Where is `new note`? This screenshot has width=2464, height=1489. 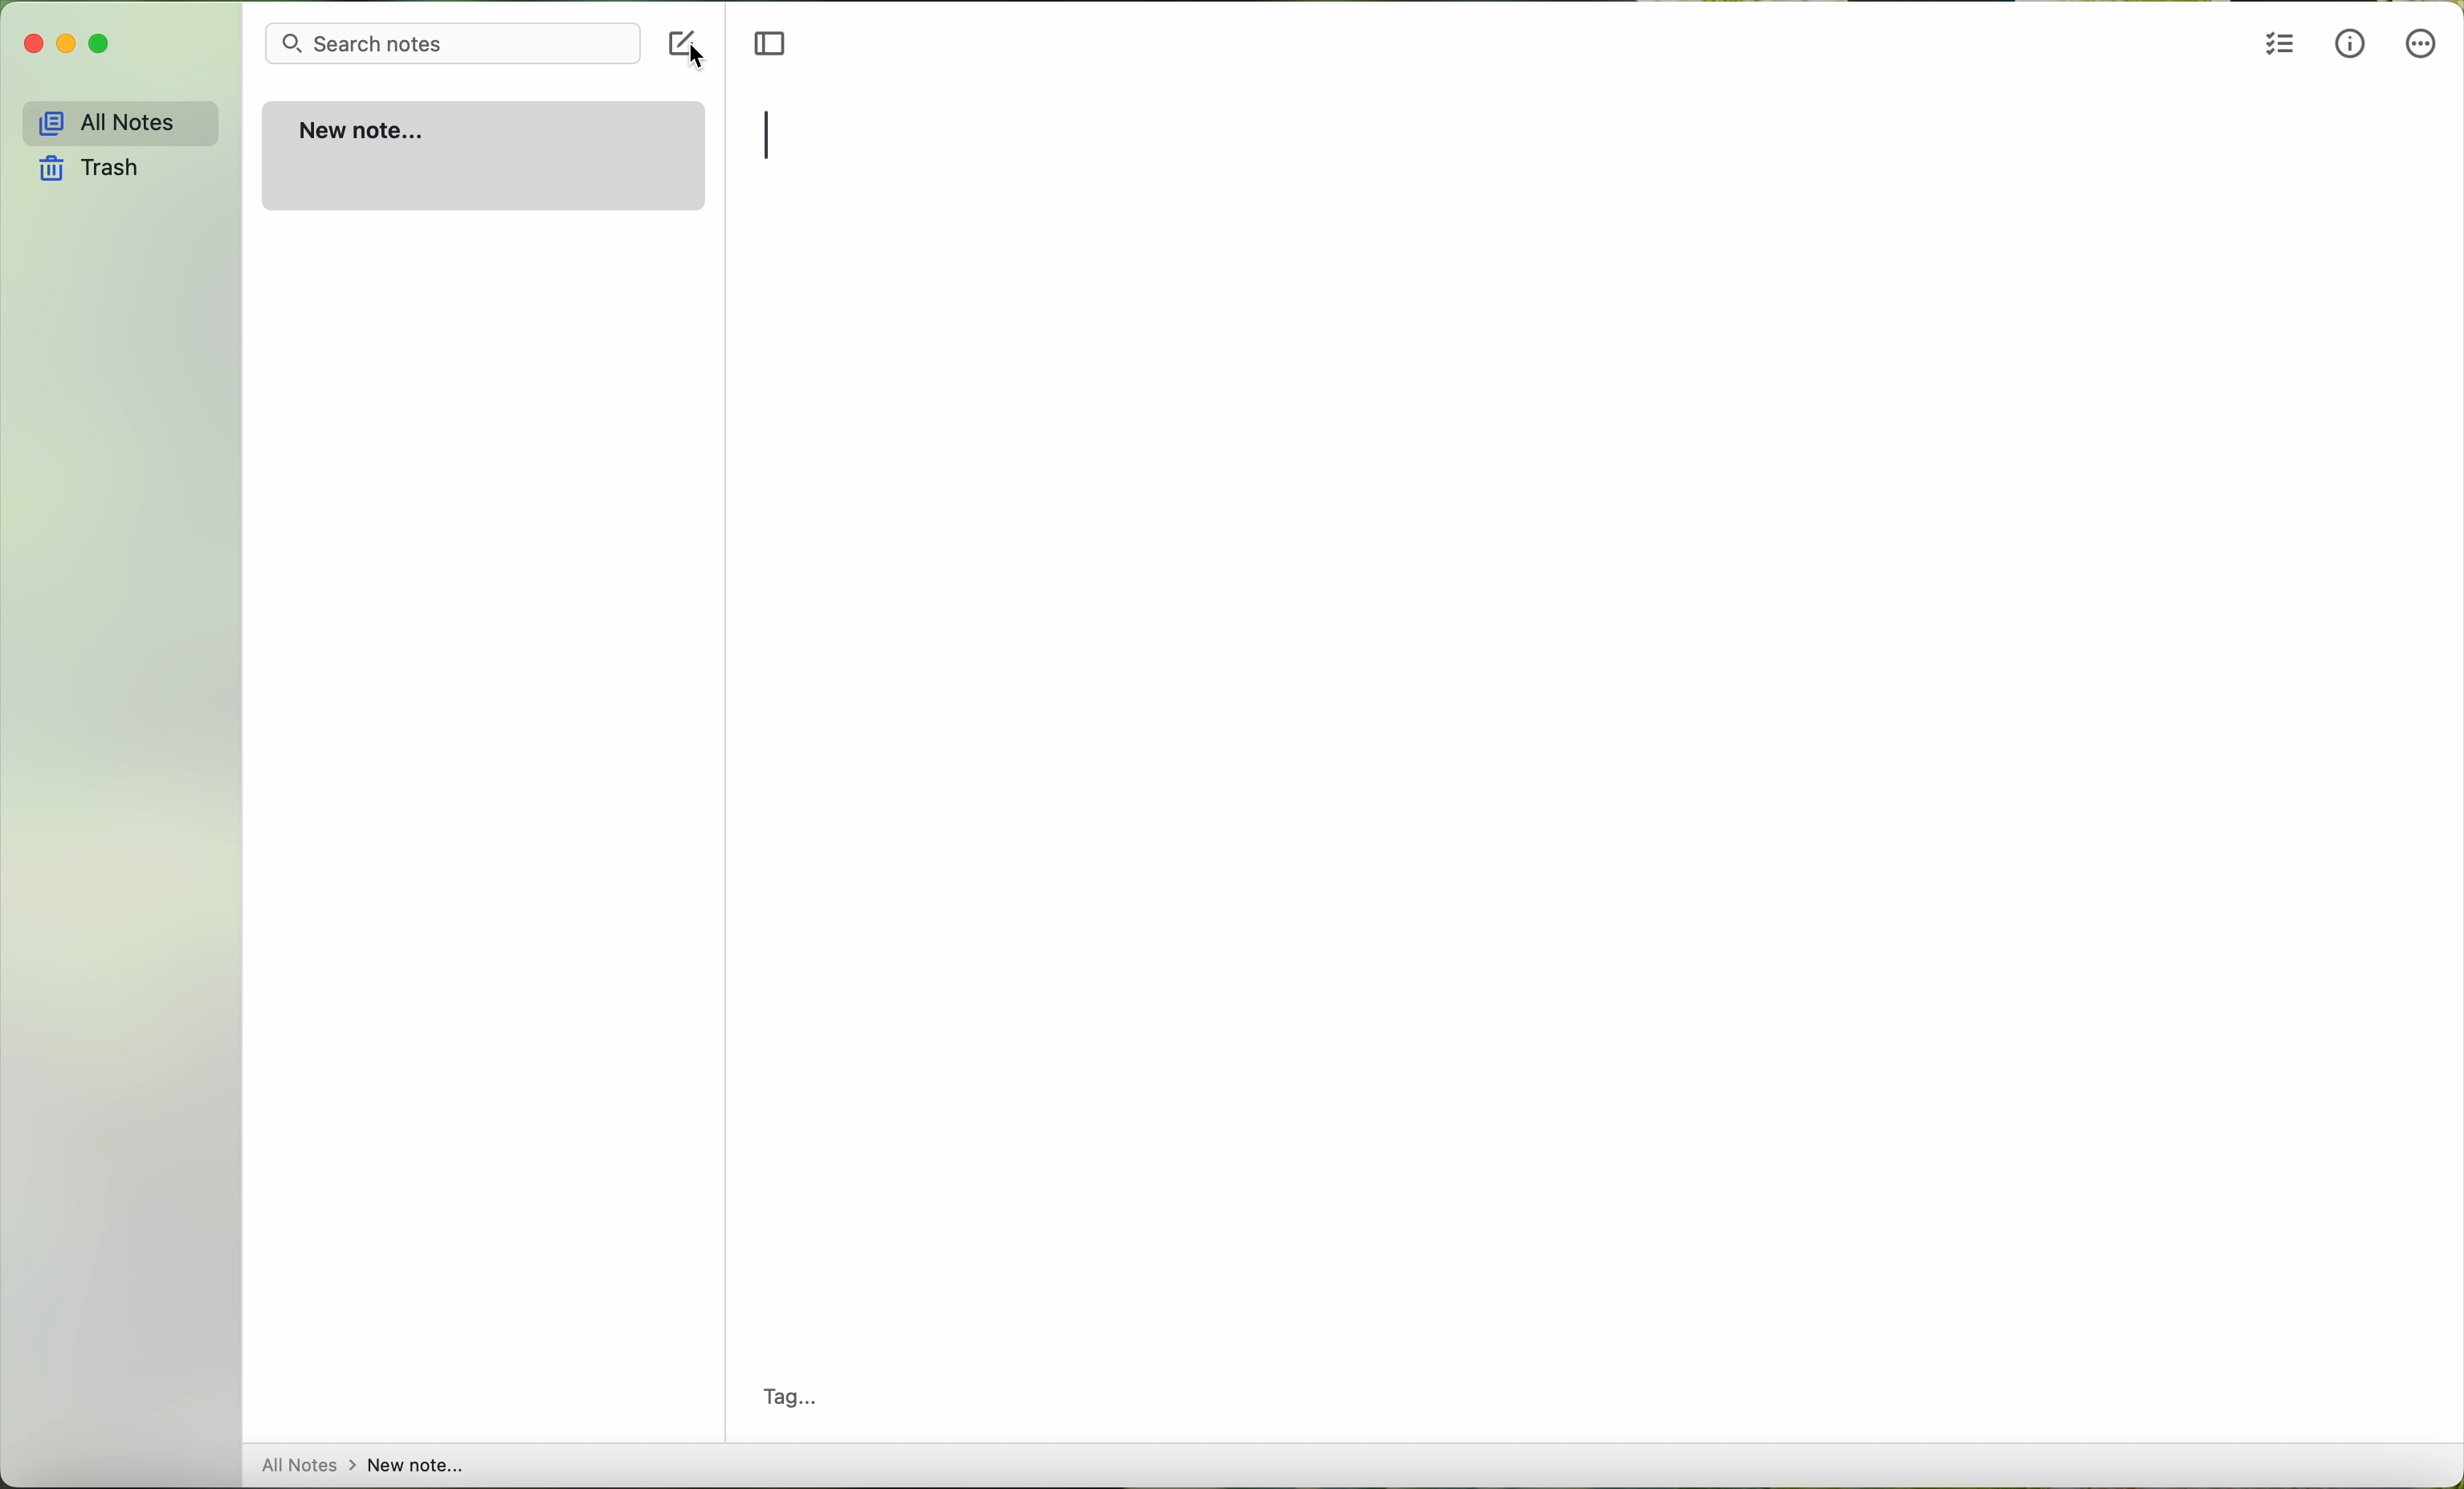 new note is located at coordinates (673, 43).